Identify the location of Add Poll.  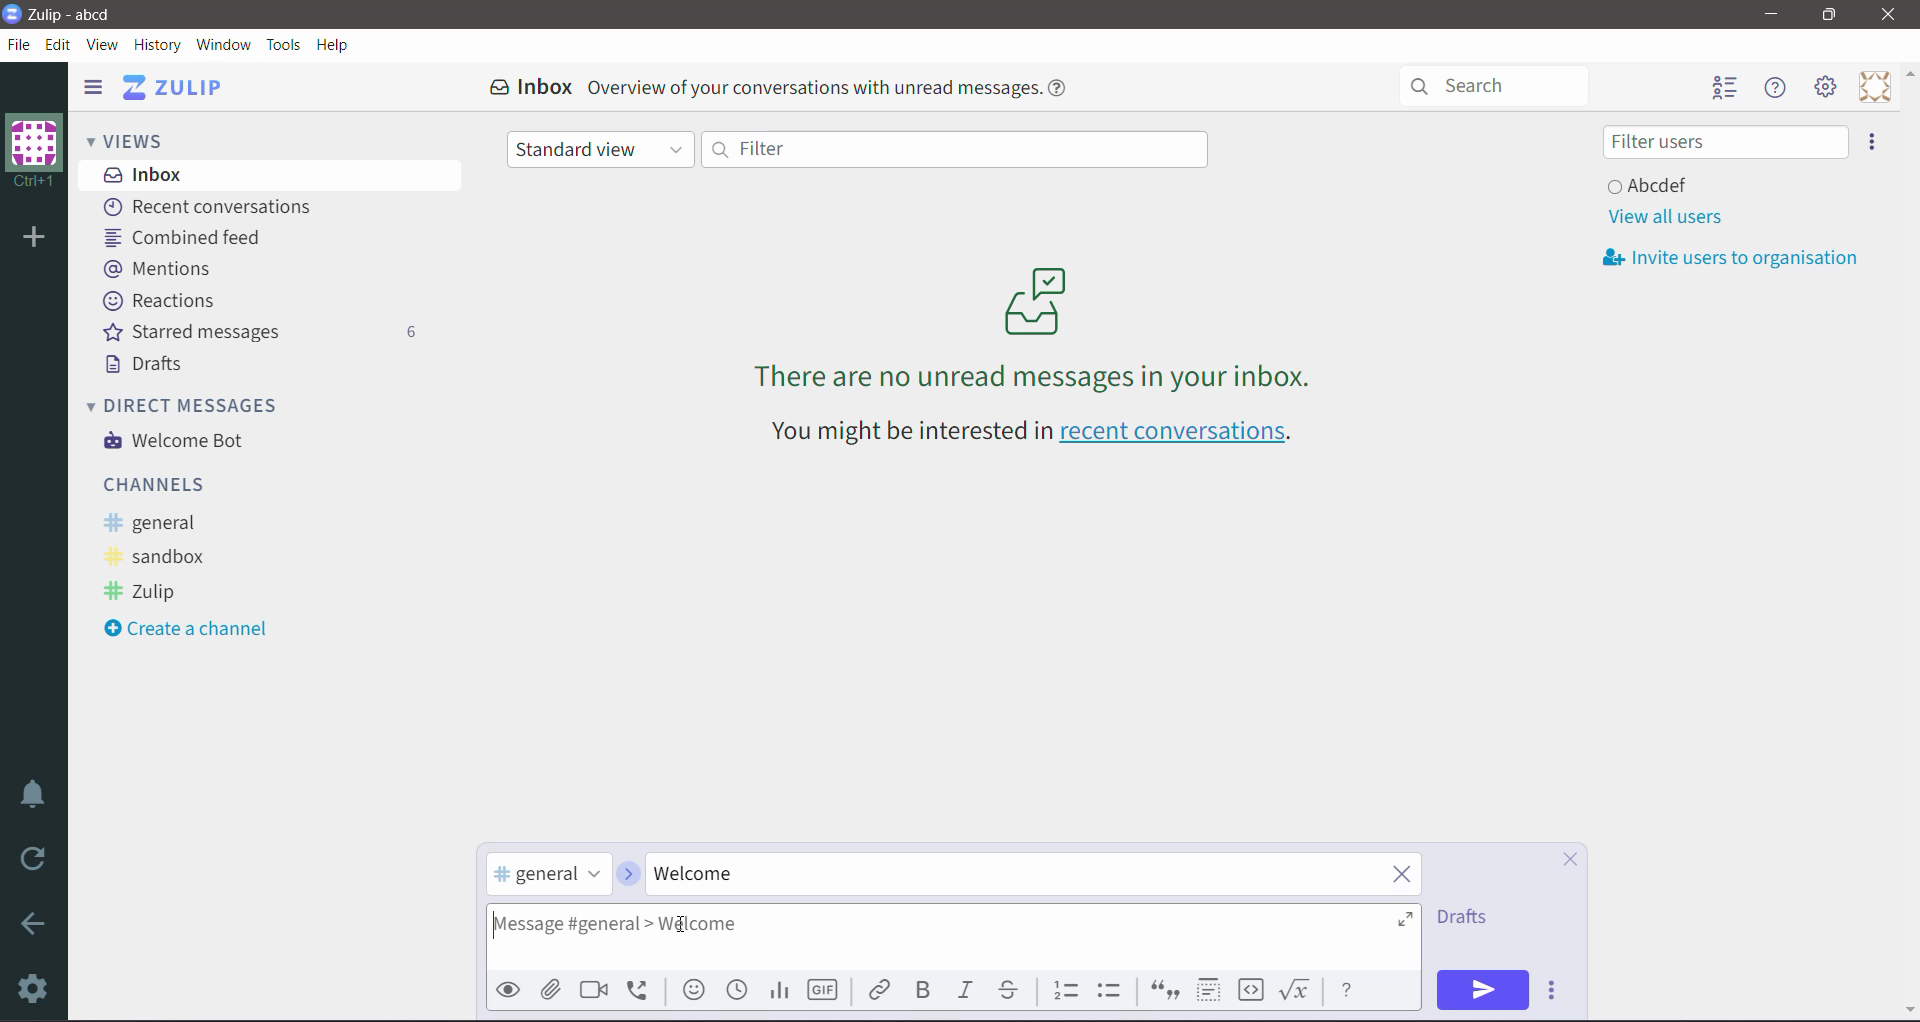
(779, 990).